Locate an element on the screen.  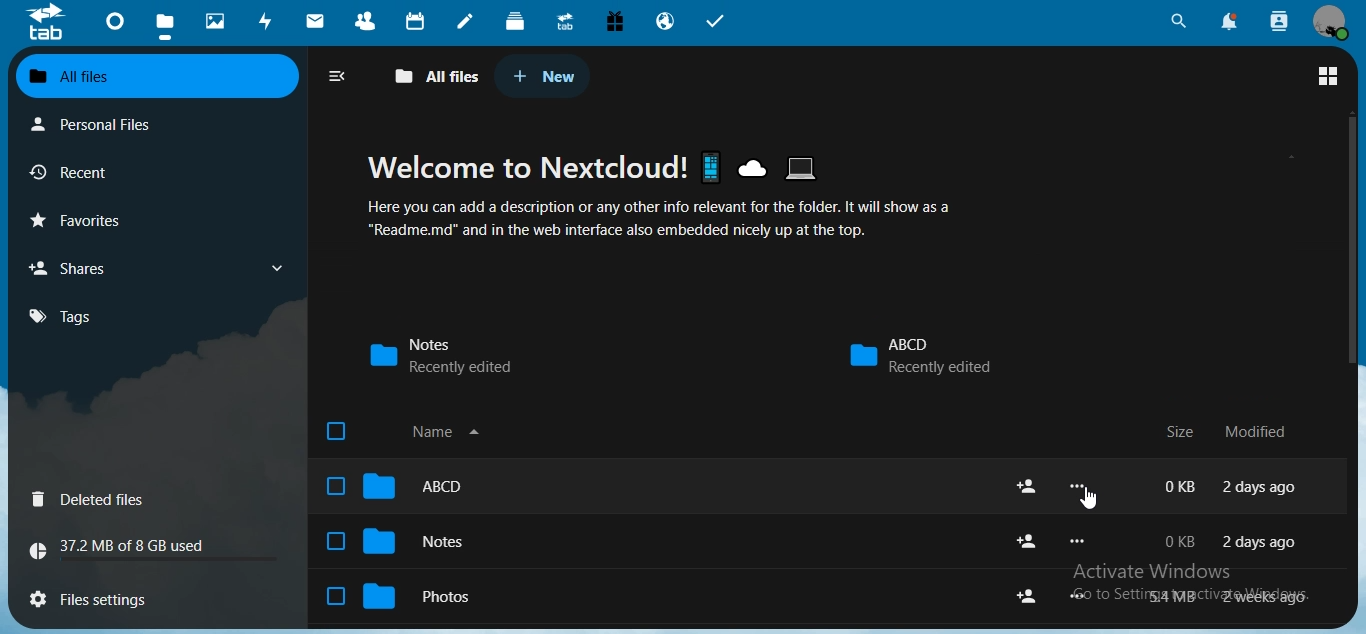
notes is located at coordinates (455, 355).